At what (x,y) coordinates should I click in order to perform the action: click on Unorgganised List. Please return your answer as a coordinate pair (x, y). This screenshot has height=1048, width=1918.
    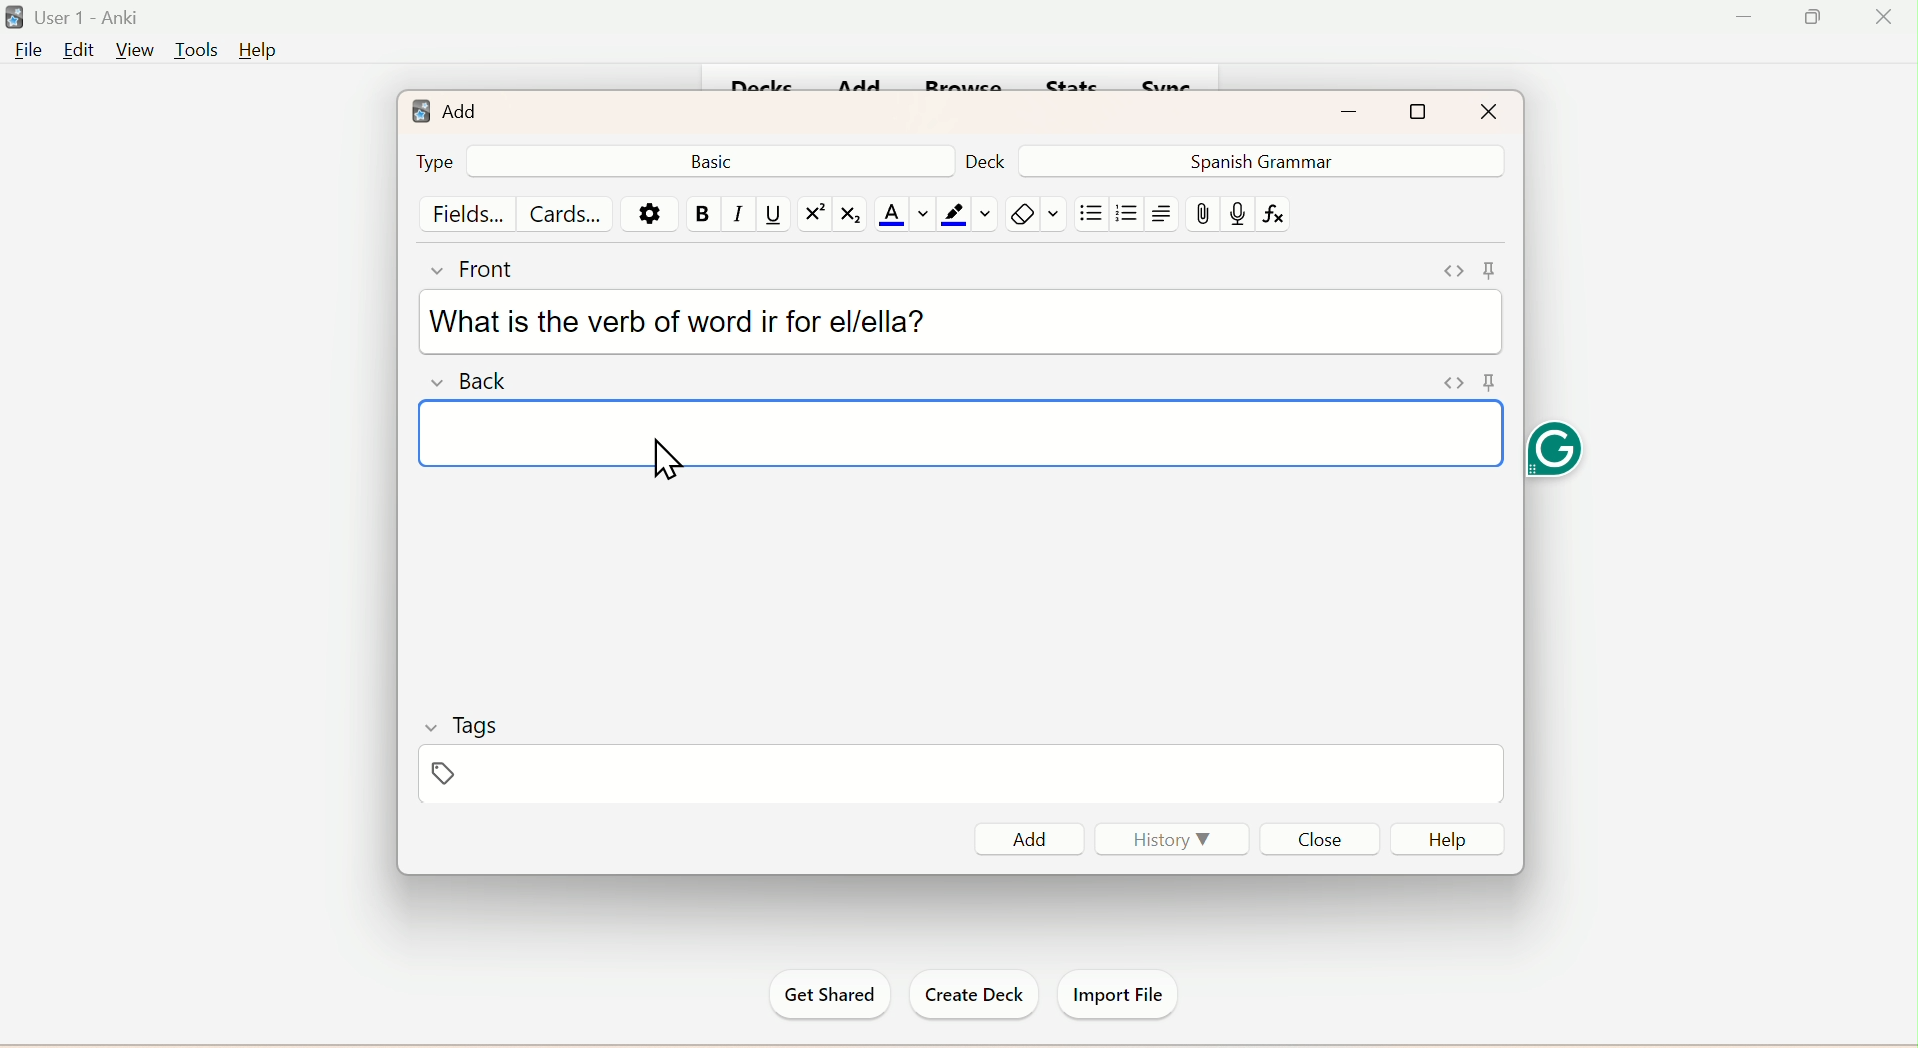
    Looking at the image, I should click on (1091, 214).